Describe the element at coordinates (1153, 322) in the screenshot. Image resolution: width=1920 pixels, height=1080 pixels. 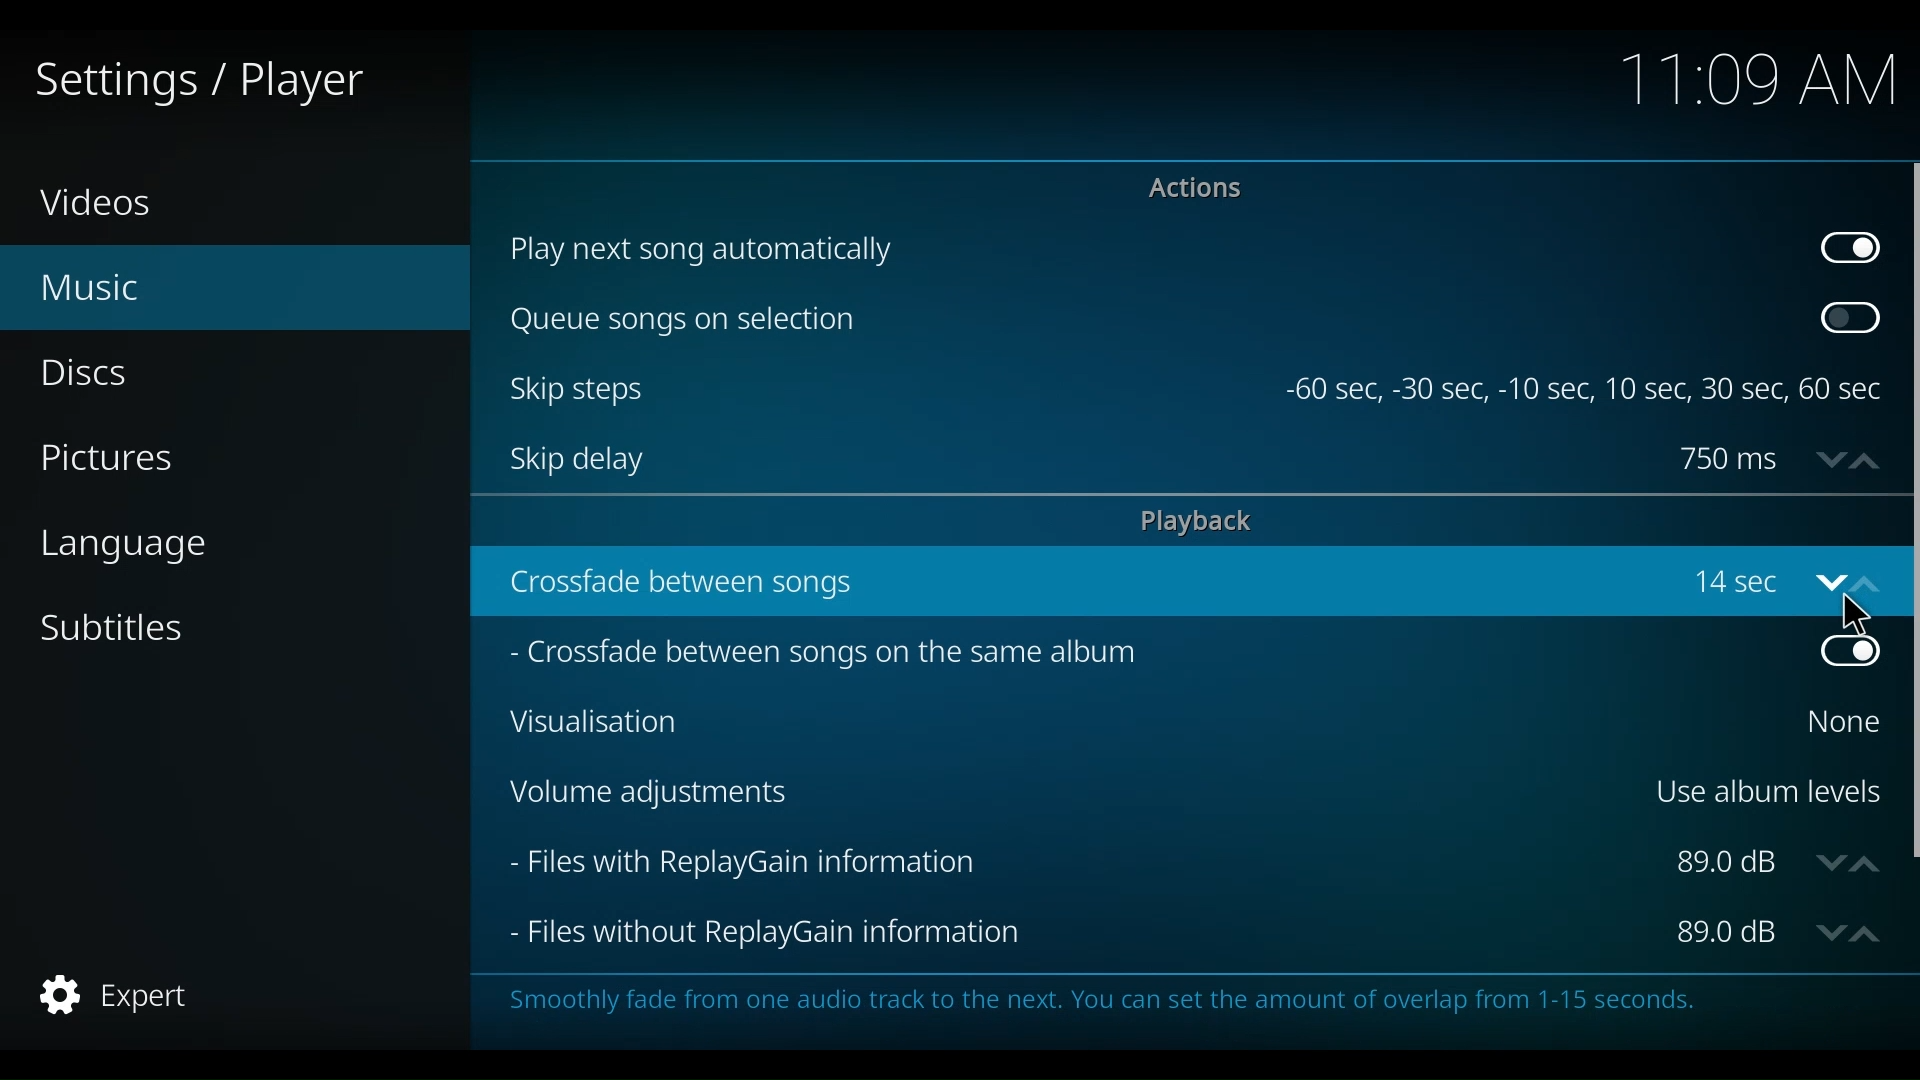
I see `Queue songs on selection` at that location.